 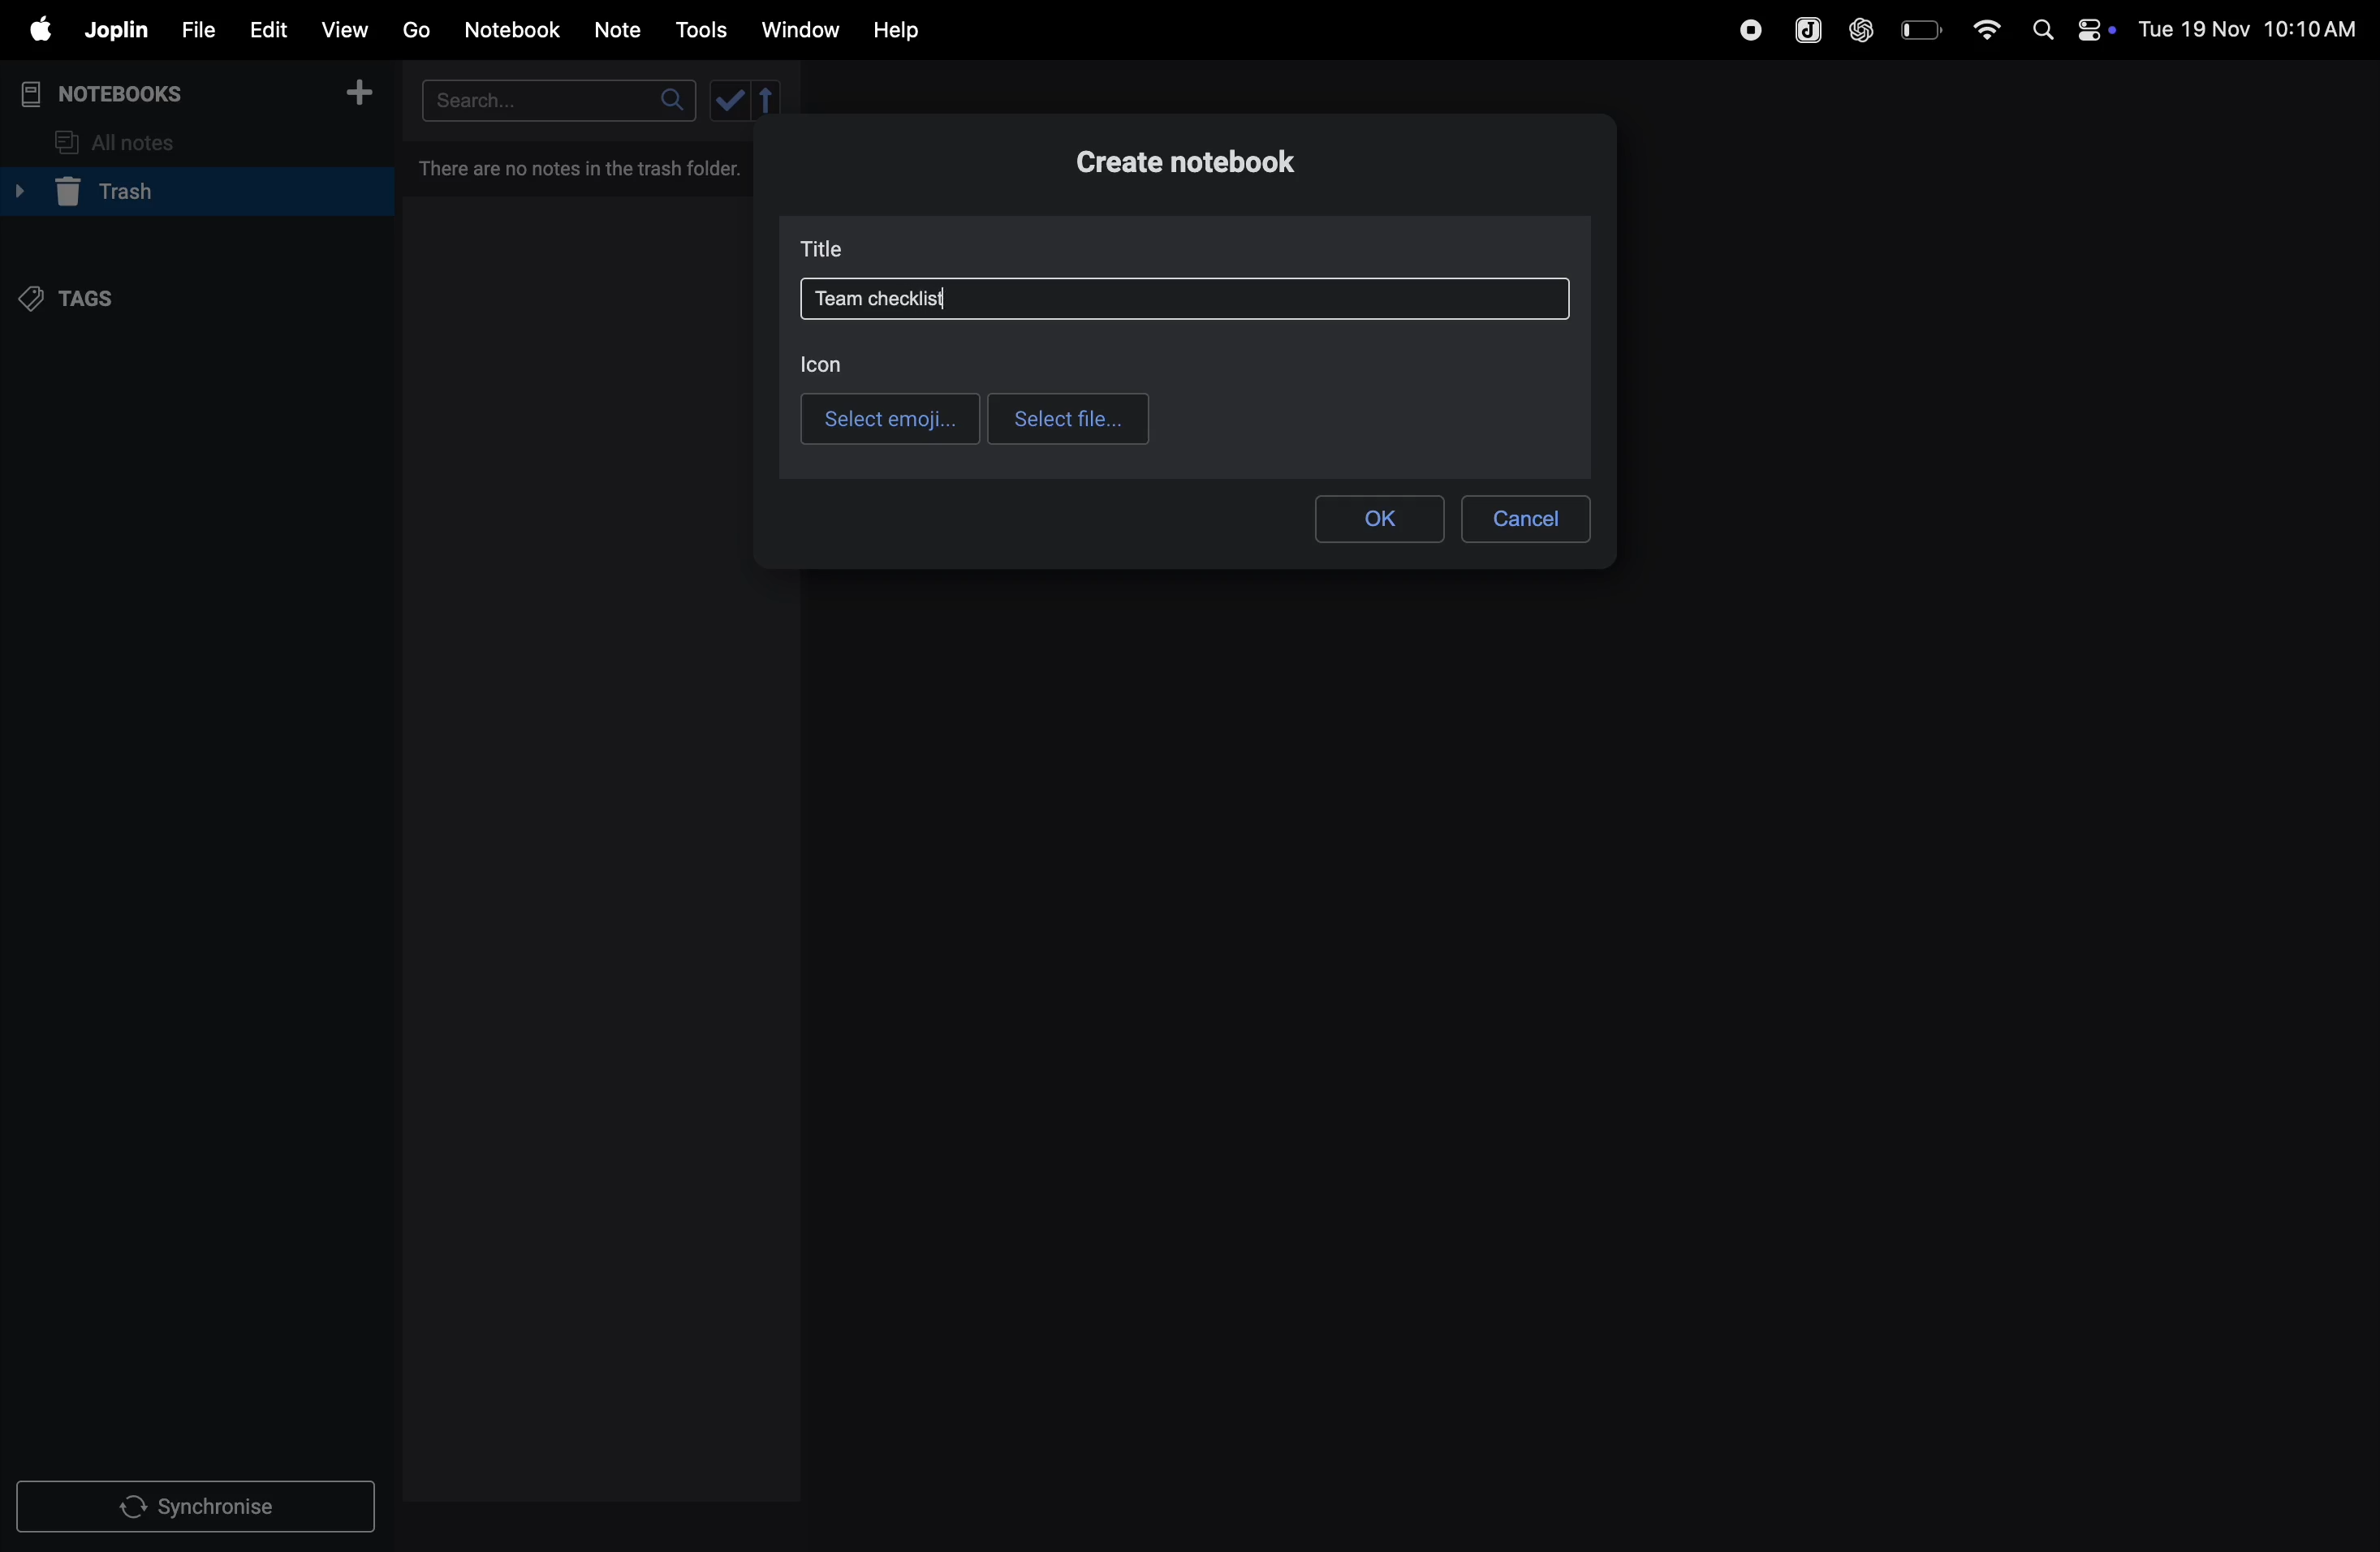 I want to click on view, so click(x=349, y=27).